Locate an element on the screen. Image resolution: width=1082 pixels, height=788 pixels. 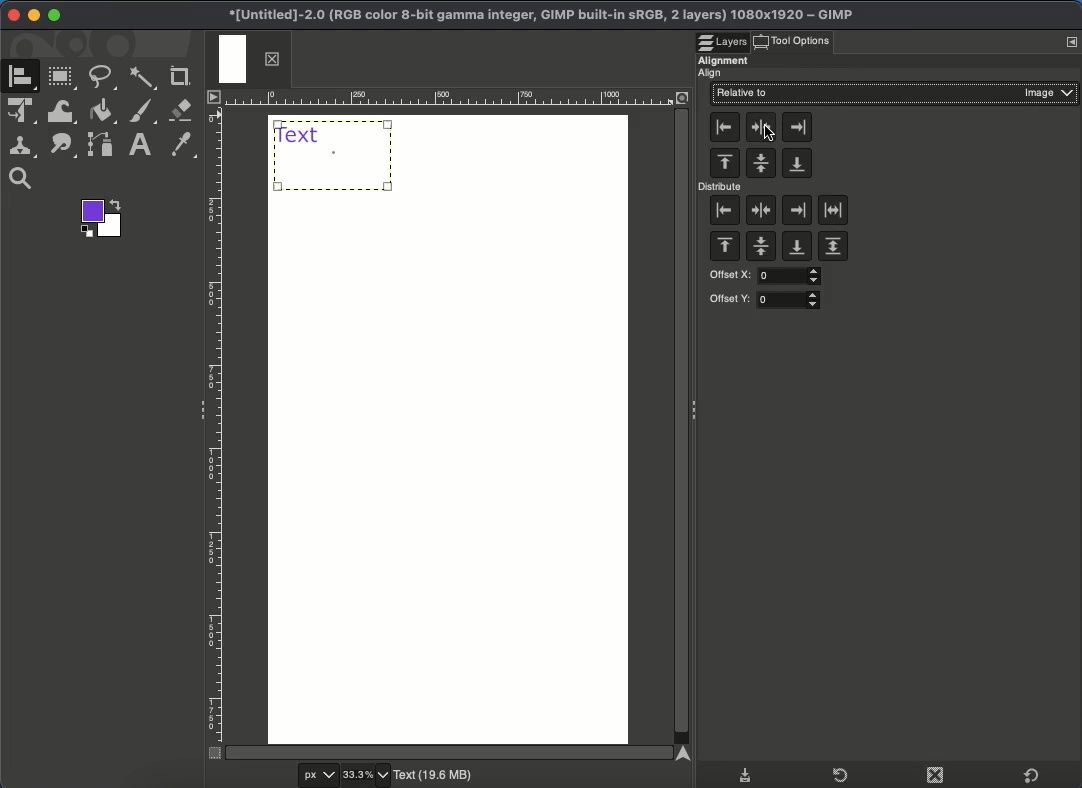
px is located at coordinates (315, 776).